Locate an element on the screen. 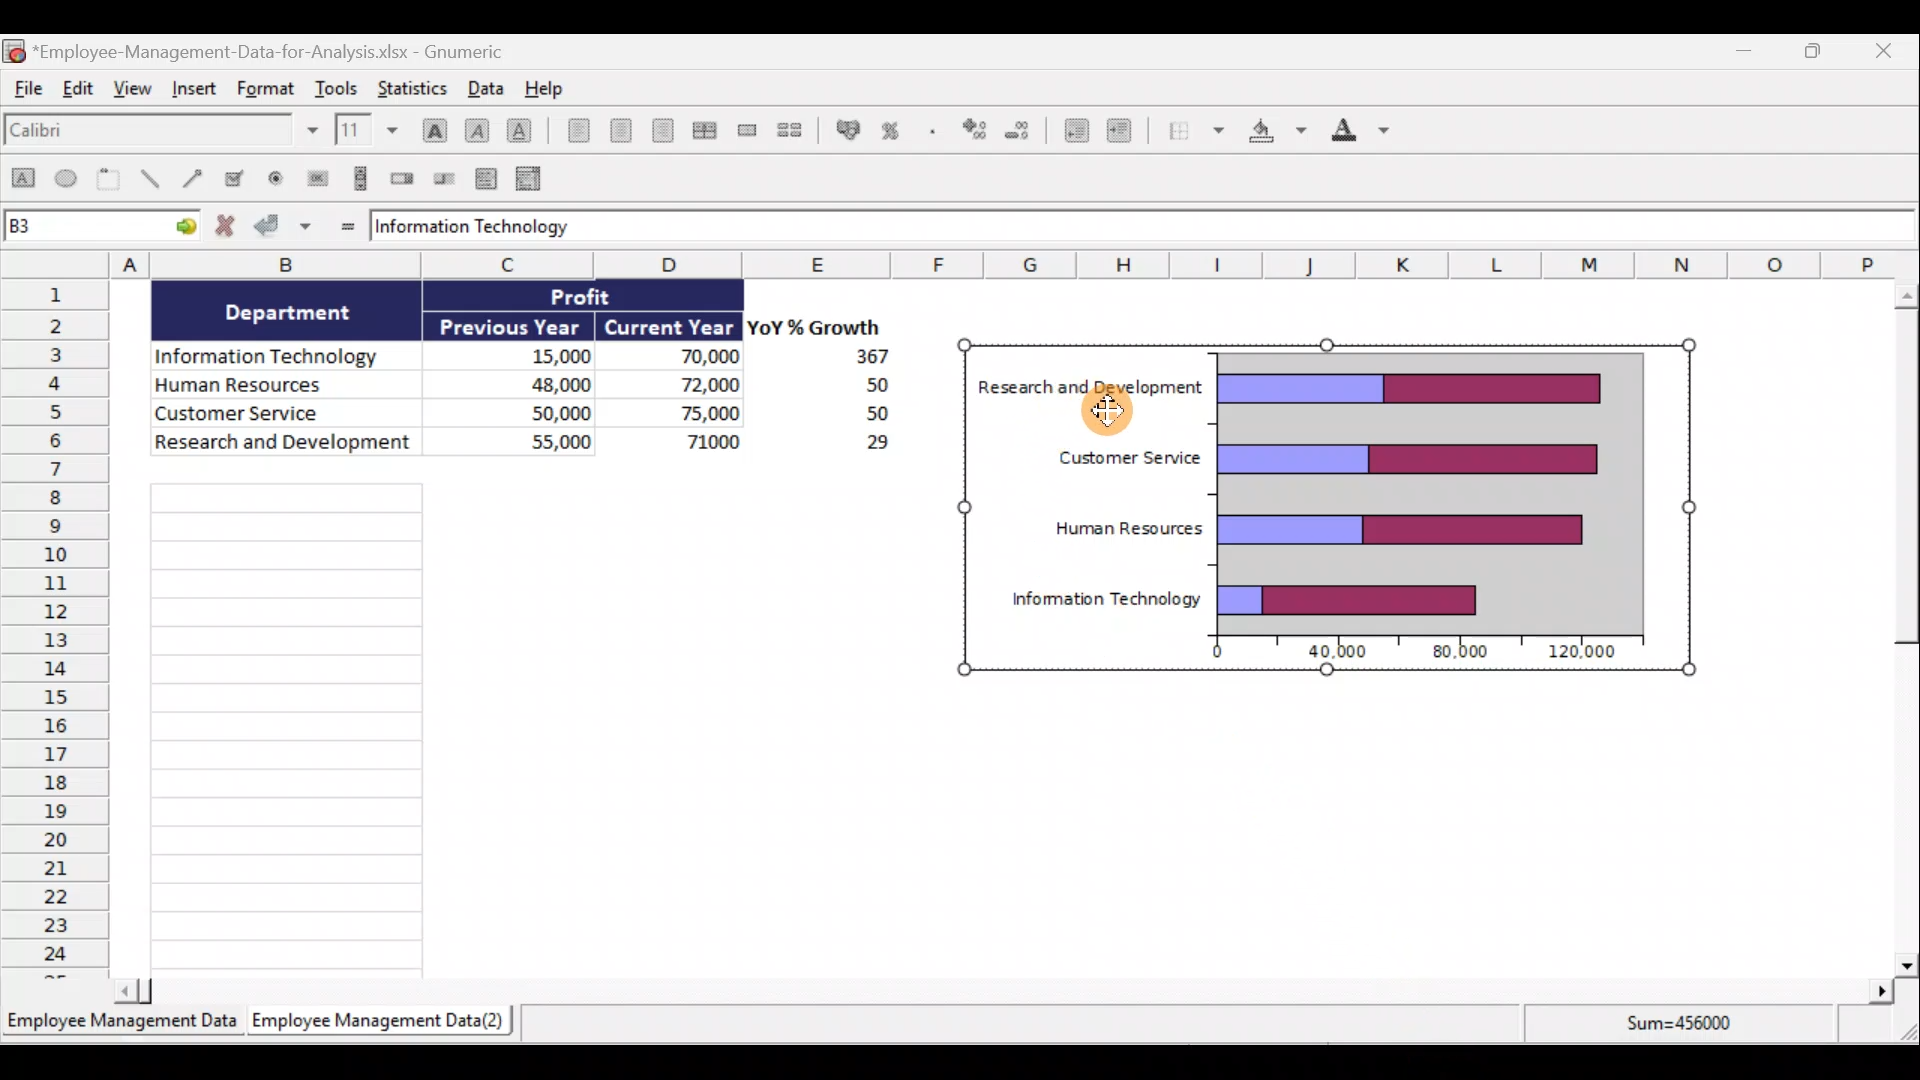 Image resolution: width=1920 pixels, height=1080 pixels. Create a combo box is located at coordinates (537, 180).